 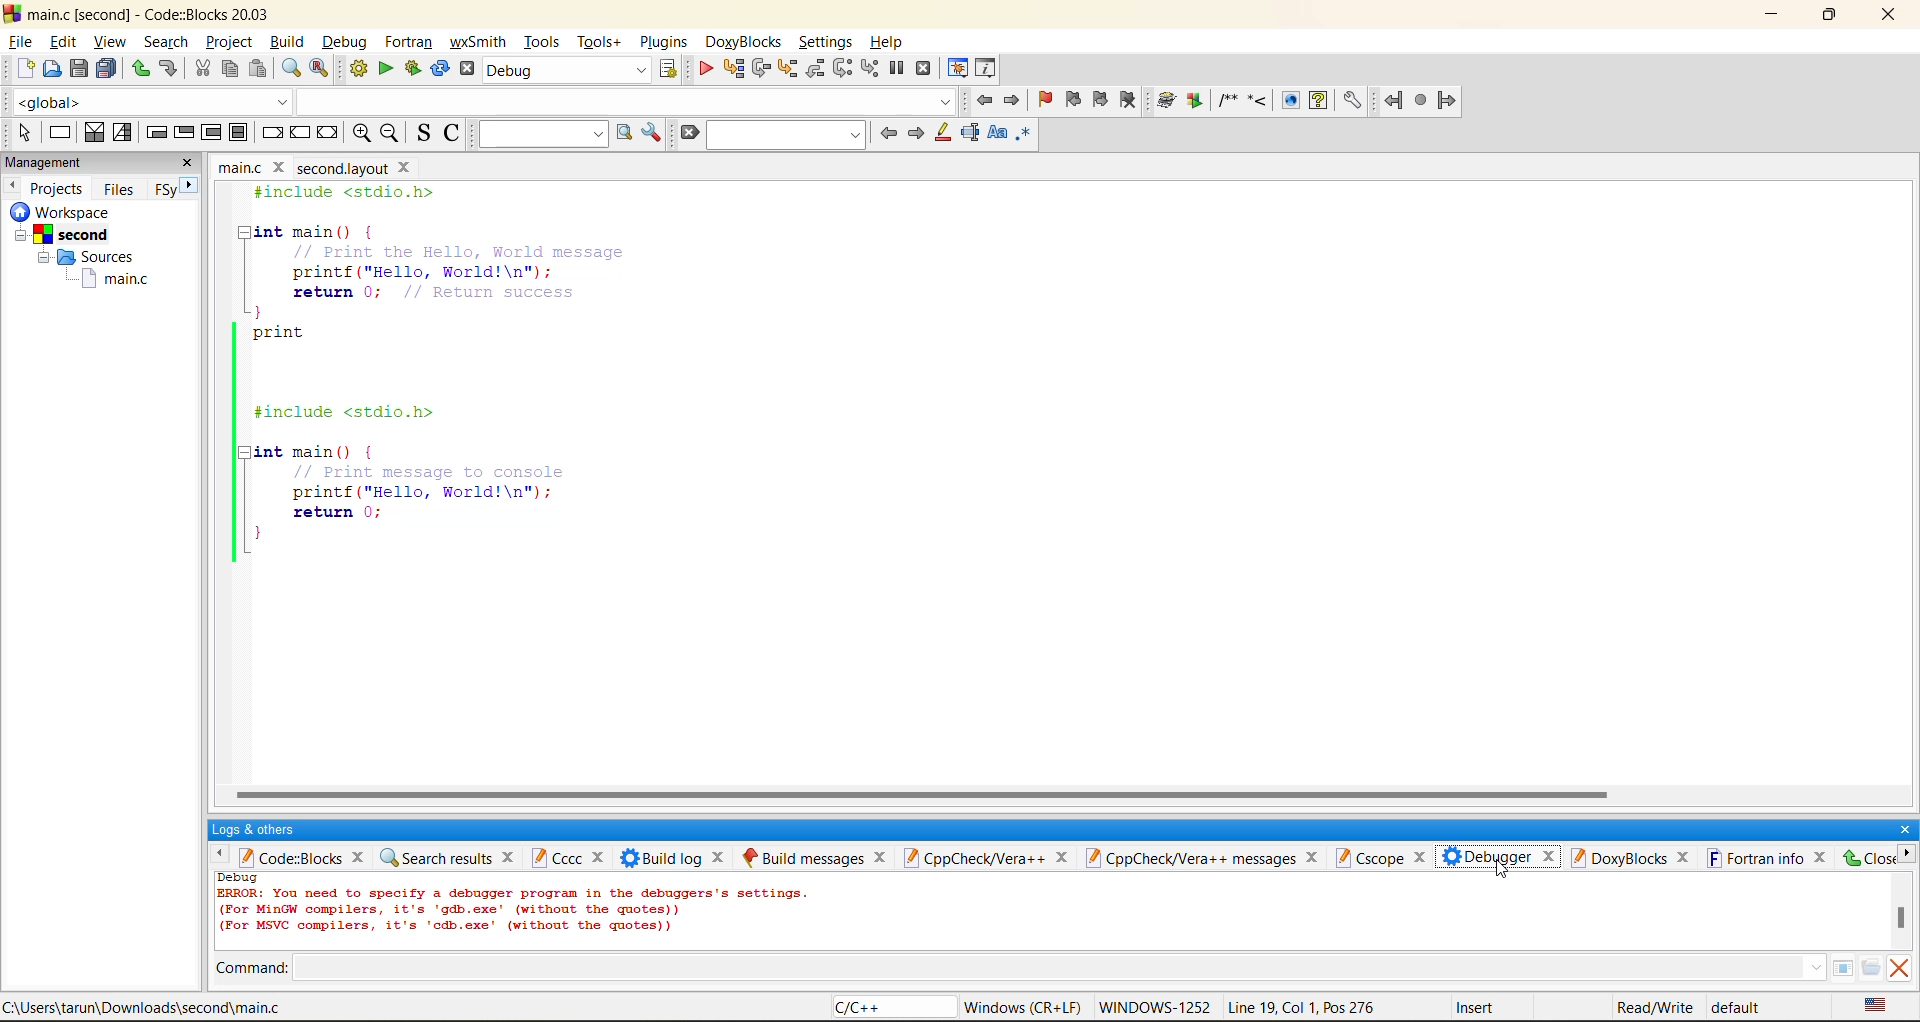 I want to click on fortran info, so click(x=1770, y=859).